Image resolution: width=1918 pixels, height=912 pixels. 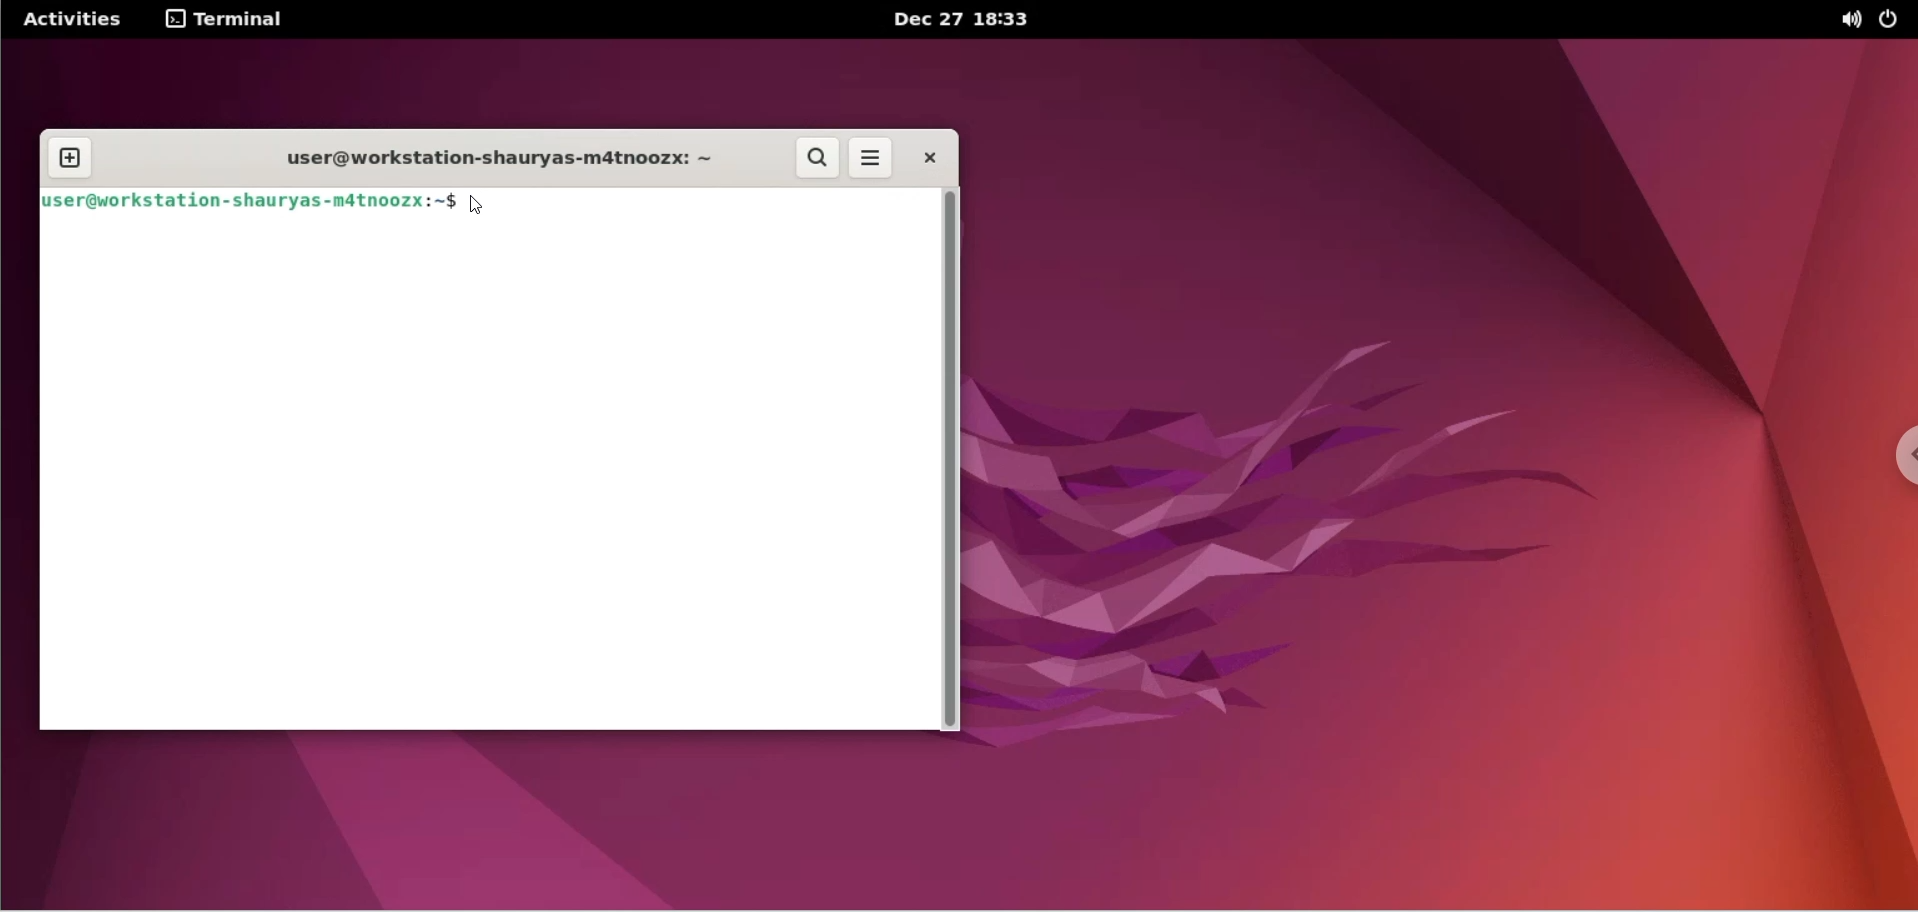 I want to click on close, so click(x=927, y=158).